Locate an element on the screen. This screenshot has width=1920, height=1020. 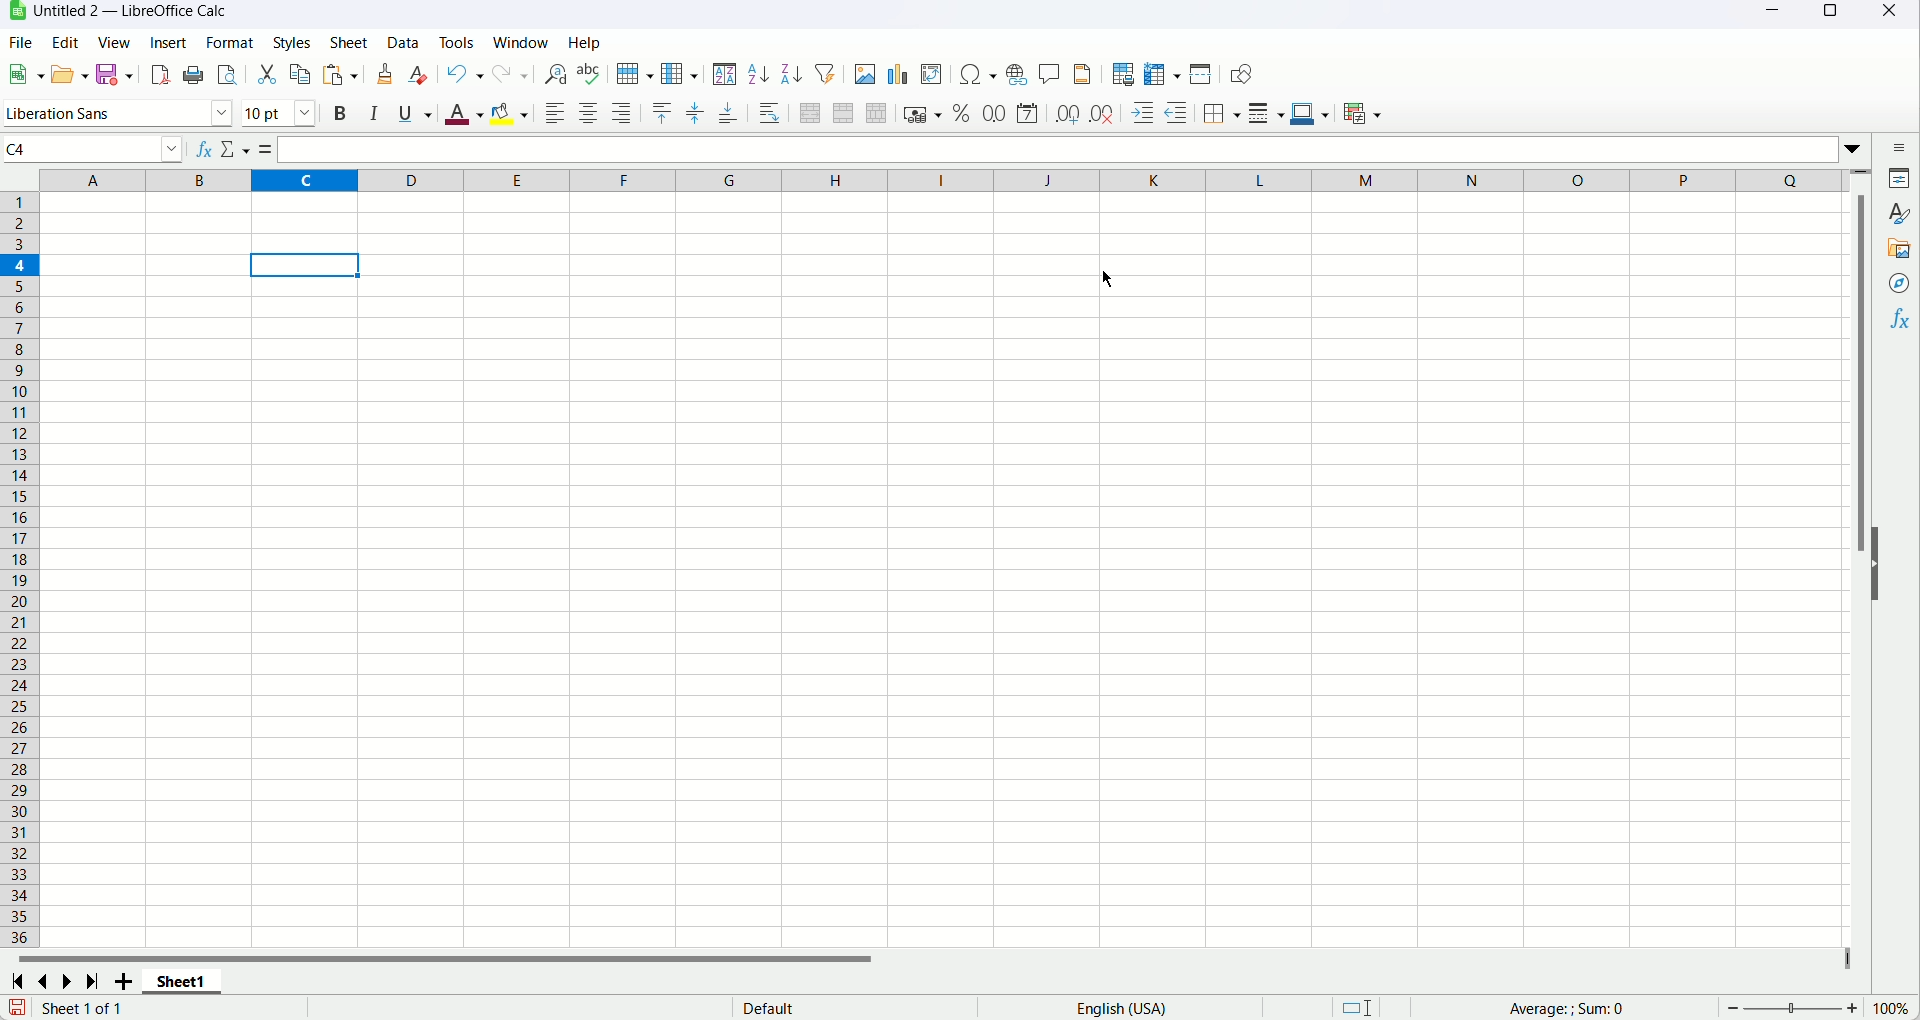
File is located at coordinates (19, 42).